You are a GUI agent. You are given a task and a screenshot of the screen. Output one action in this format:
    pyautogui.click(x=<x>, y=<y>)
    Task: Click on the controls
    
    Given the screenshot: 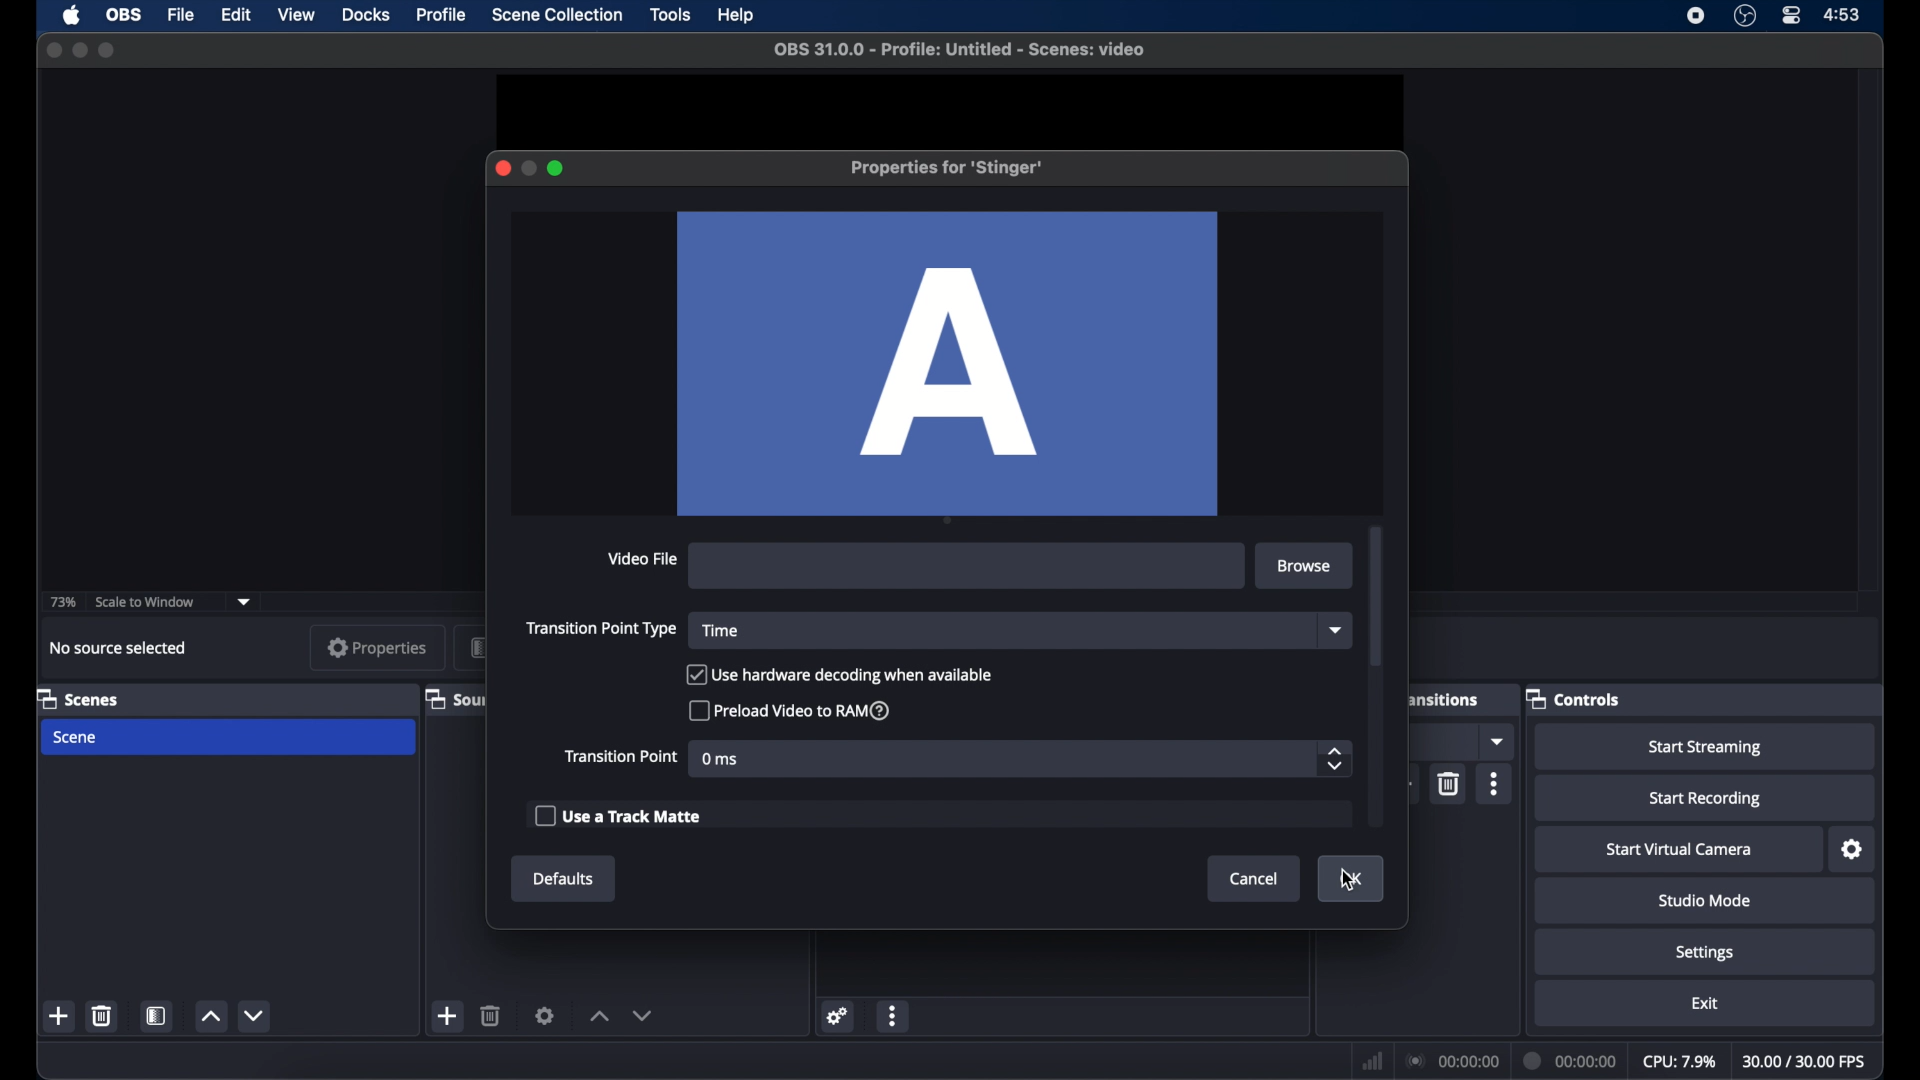 What is the action you would take?
    pyautogui.click(x=1573, y=698)
    